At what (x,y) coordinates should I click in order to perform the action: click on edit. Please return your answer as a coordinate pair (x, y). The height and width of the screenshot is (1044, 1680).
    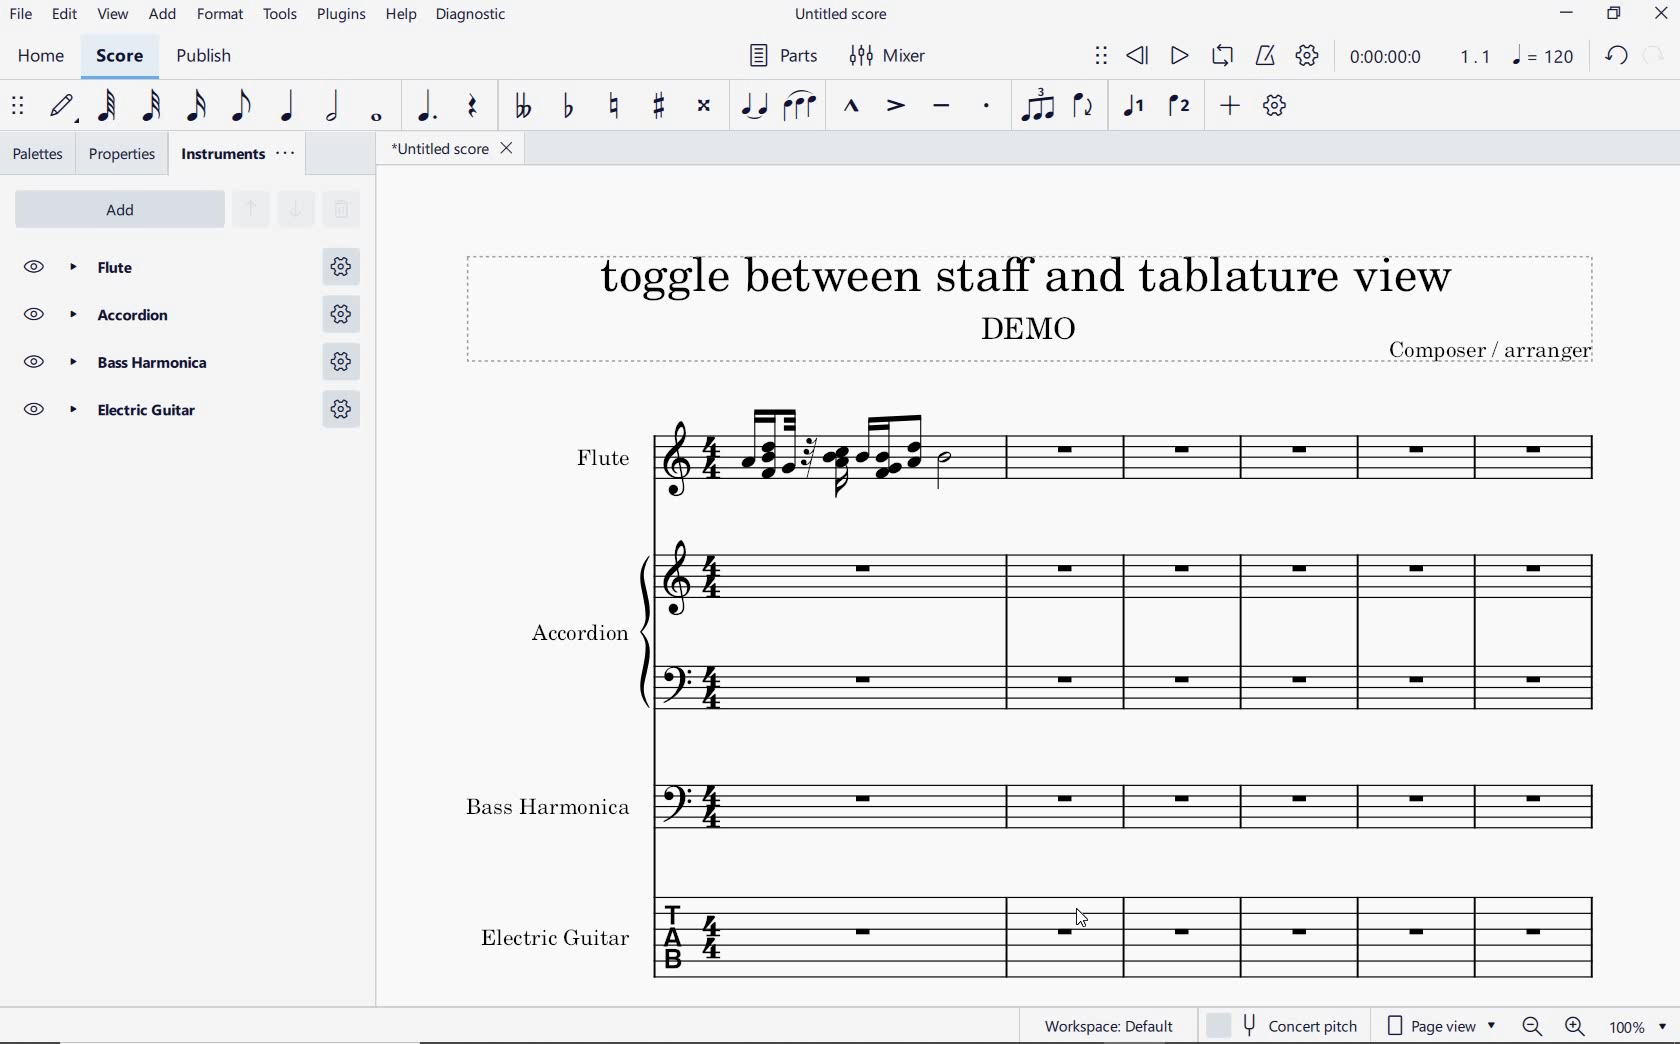
    Looking at the image, I should click on (63, 18).